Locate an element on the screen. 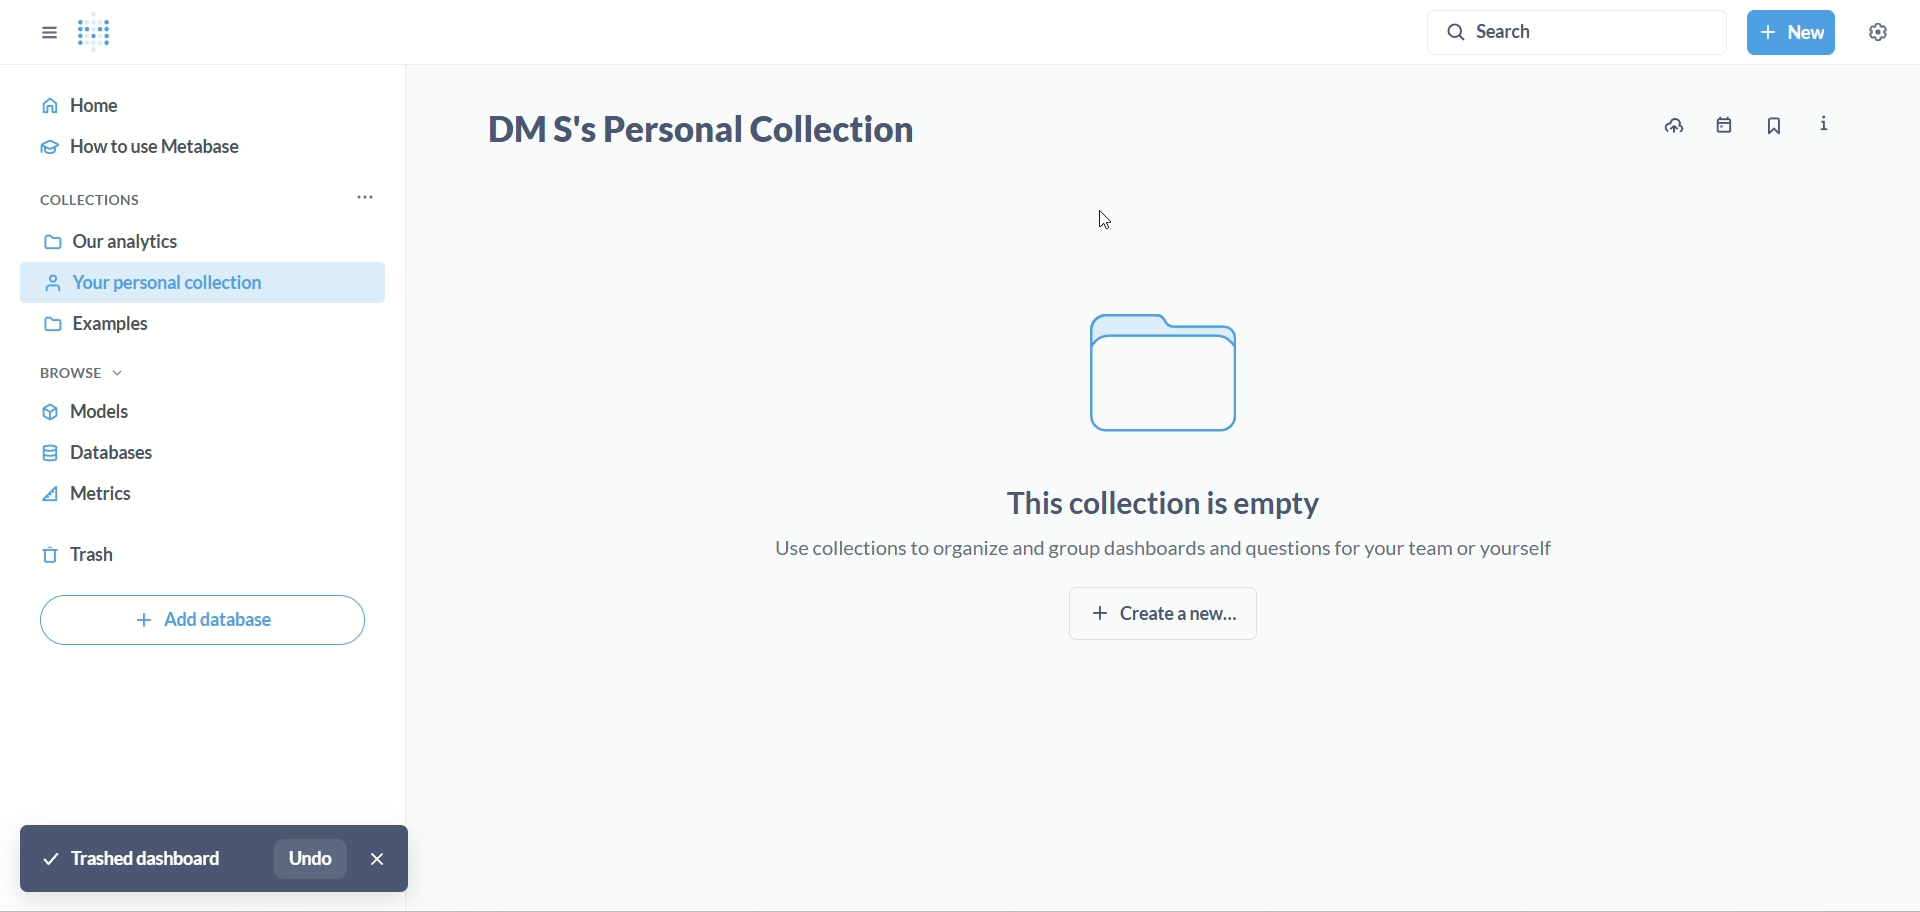  METABASE LOGO  is located at coordinates (103, 33).